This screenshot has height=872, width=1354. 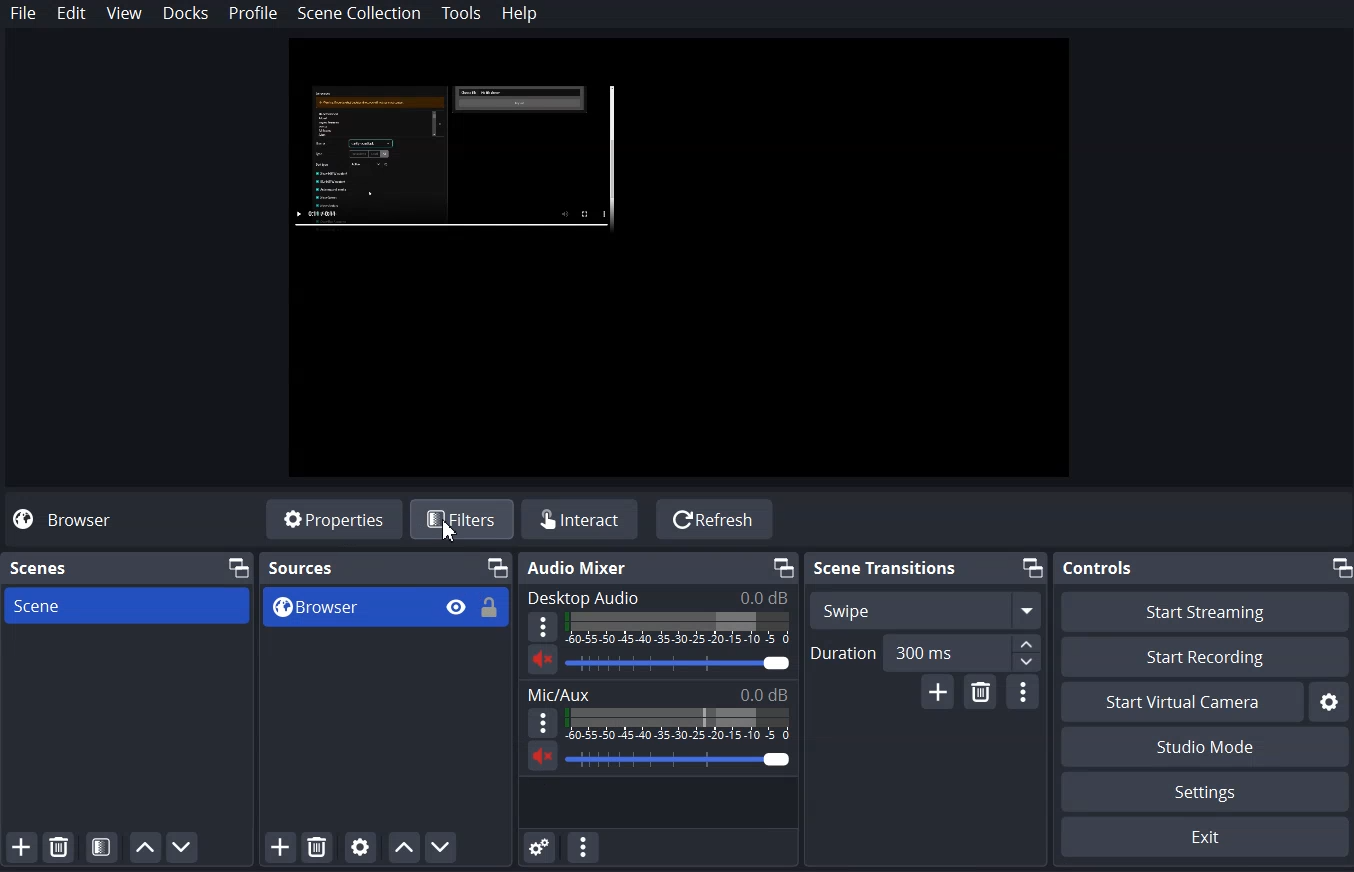 What do you see at coordinates (520, 14) in the screenshot?
I see `Help` at bounding box center [520, 14].